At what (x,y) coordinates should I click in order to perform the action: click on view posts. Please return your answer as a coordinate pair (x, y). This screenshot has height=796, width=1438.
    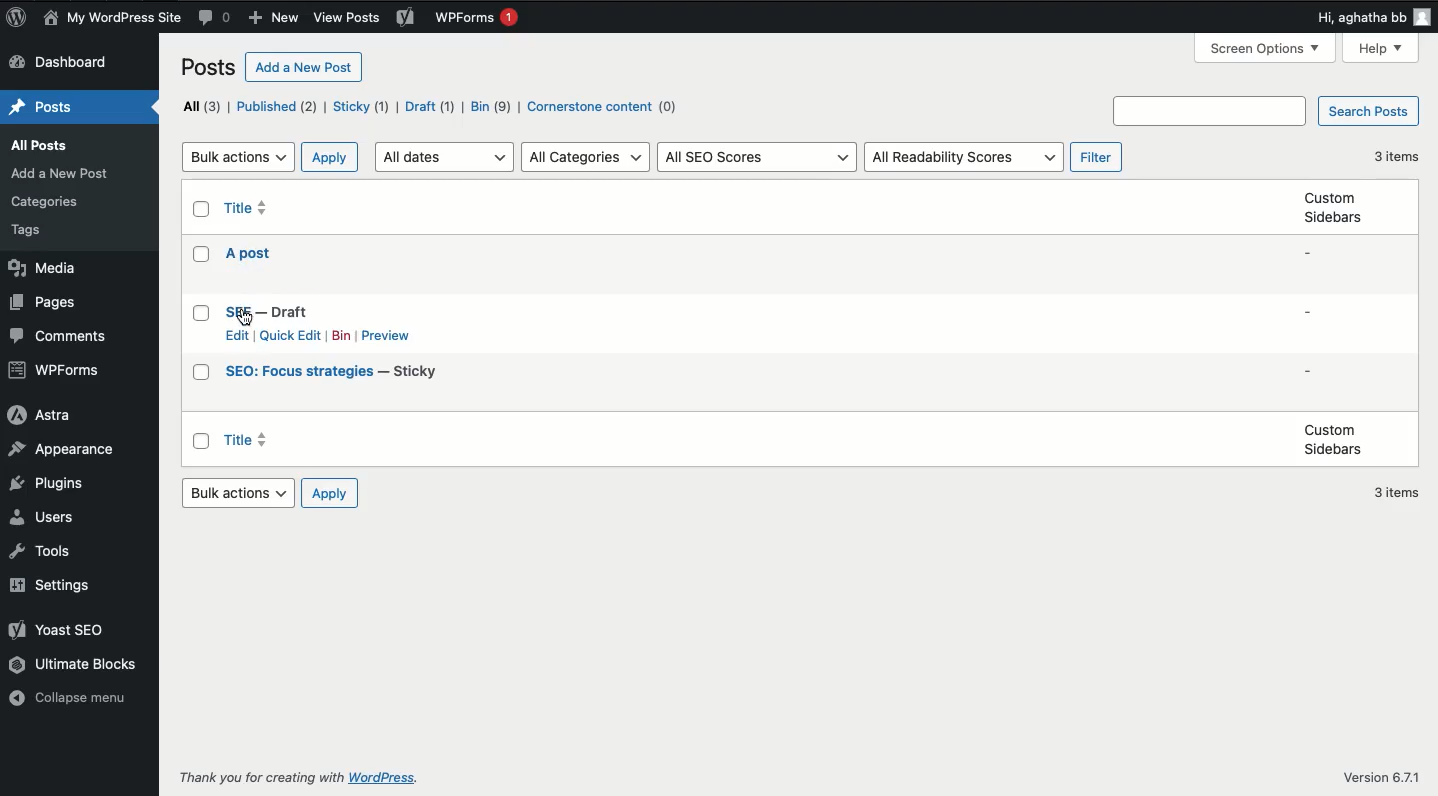
    Looking at the image, I should click on (347, 18).